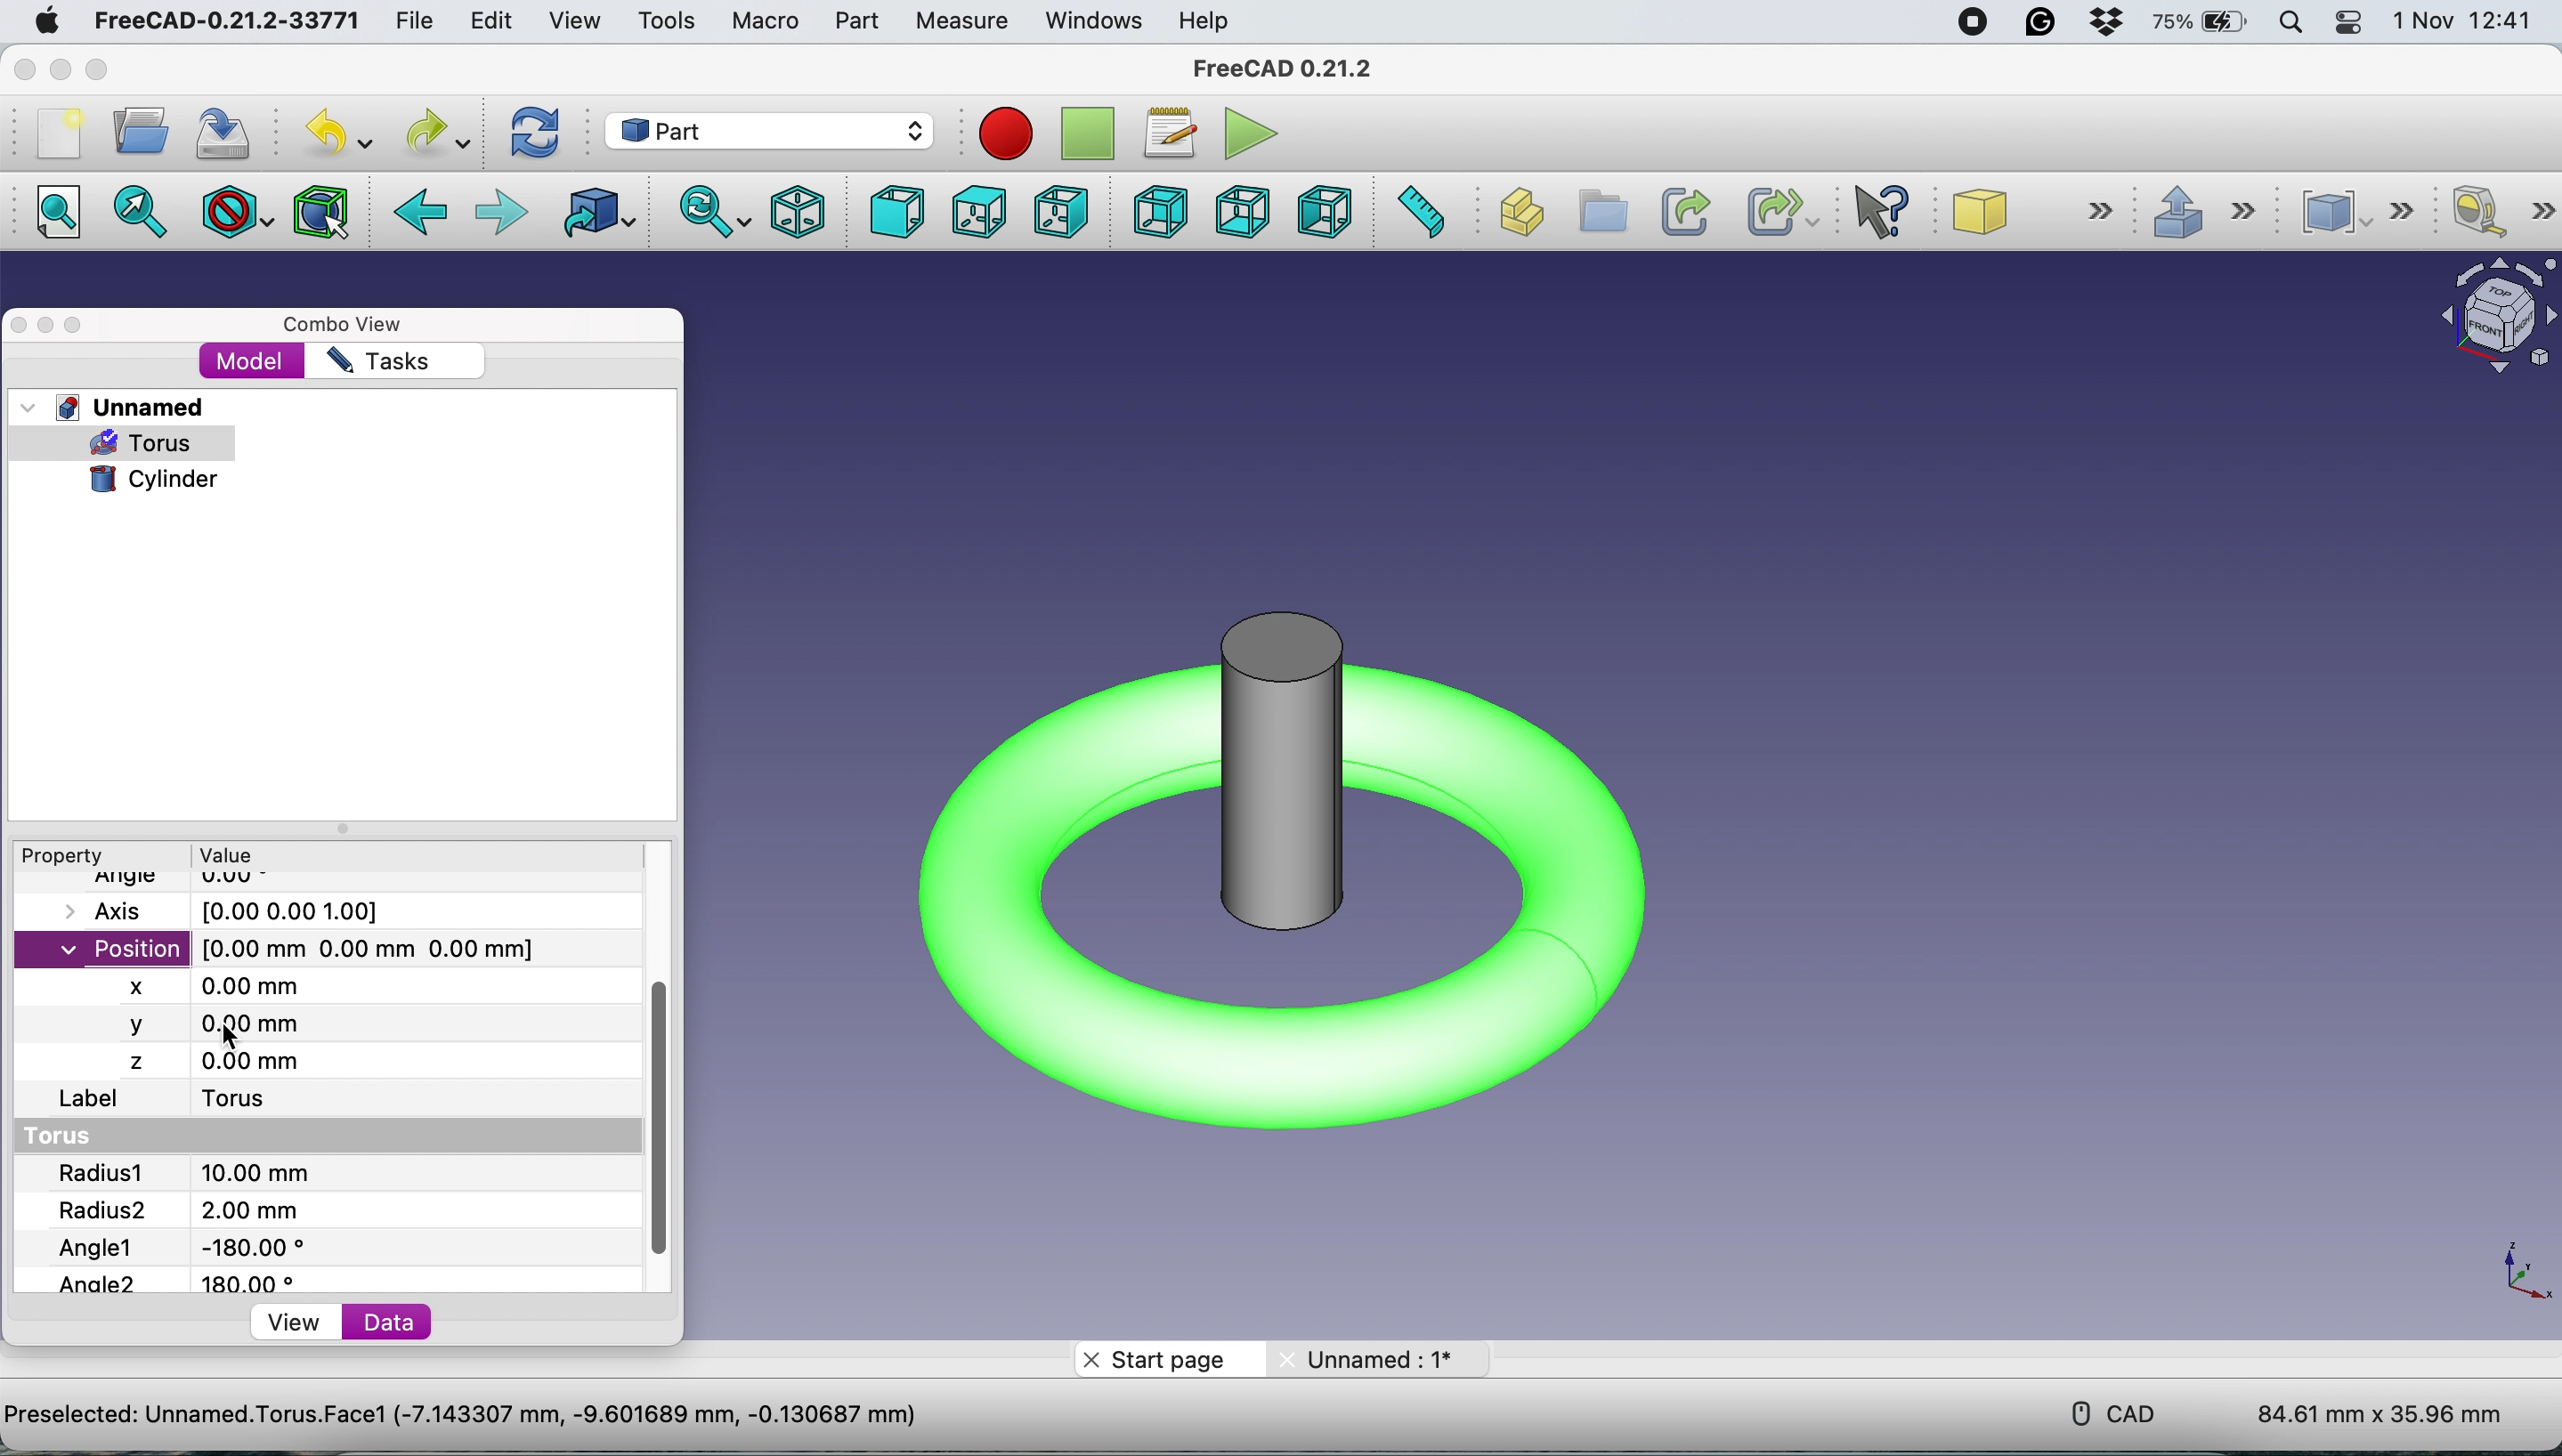 Image resolution: width=2562 pixels, height=1456 pixels. I want to click on combo view, so click(353, 326).